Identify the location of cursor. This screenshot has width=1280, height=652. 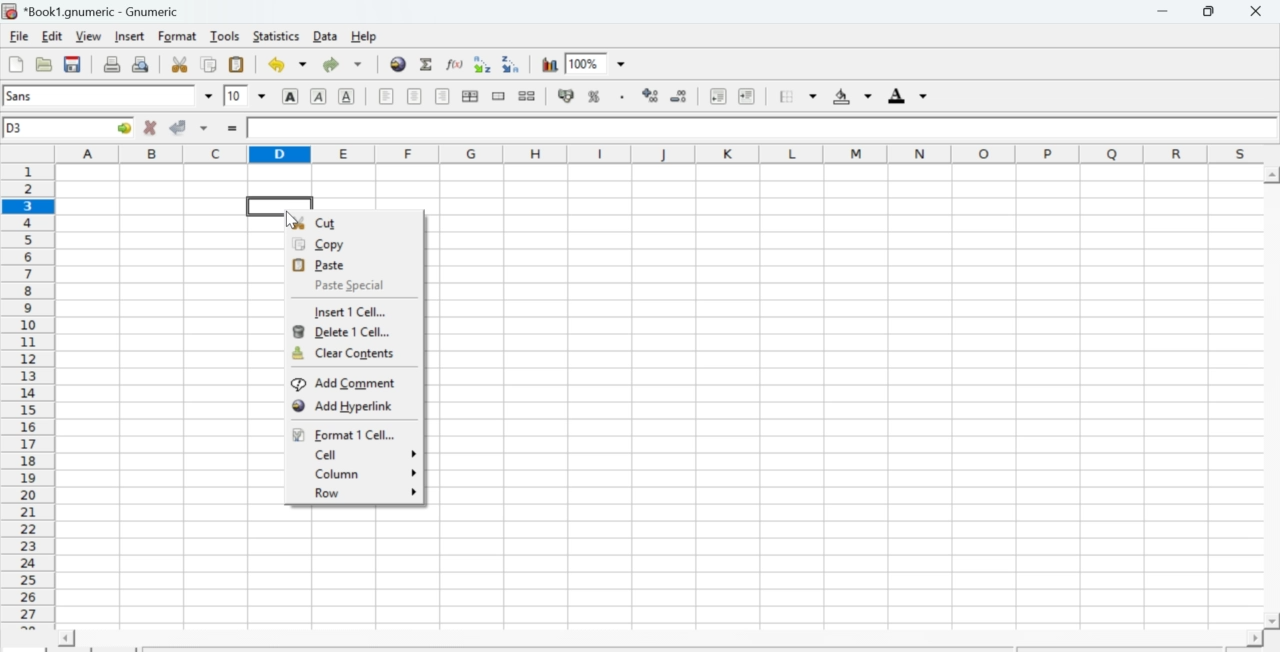
(296, 220).